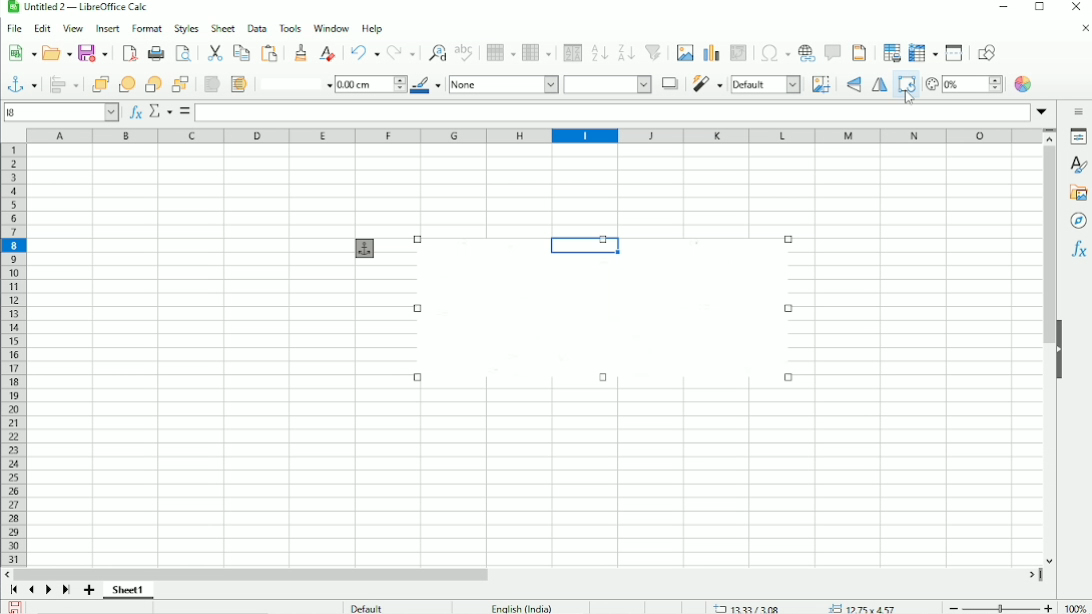  What do you see at coordinates (1061, 348) in the screenshot?
I see `Hide` at bounding box center [1061, 348].